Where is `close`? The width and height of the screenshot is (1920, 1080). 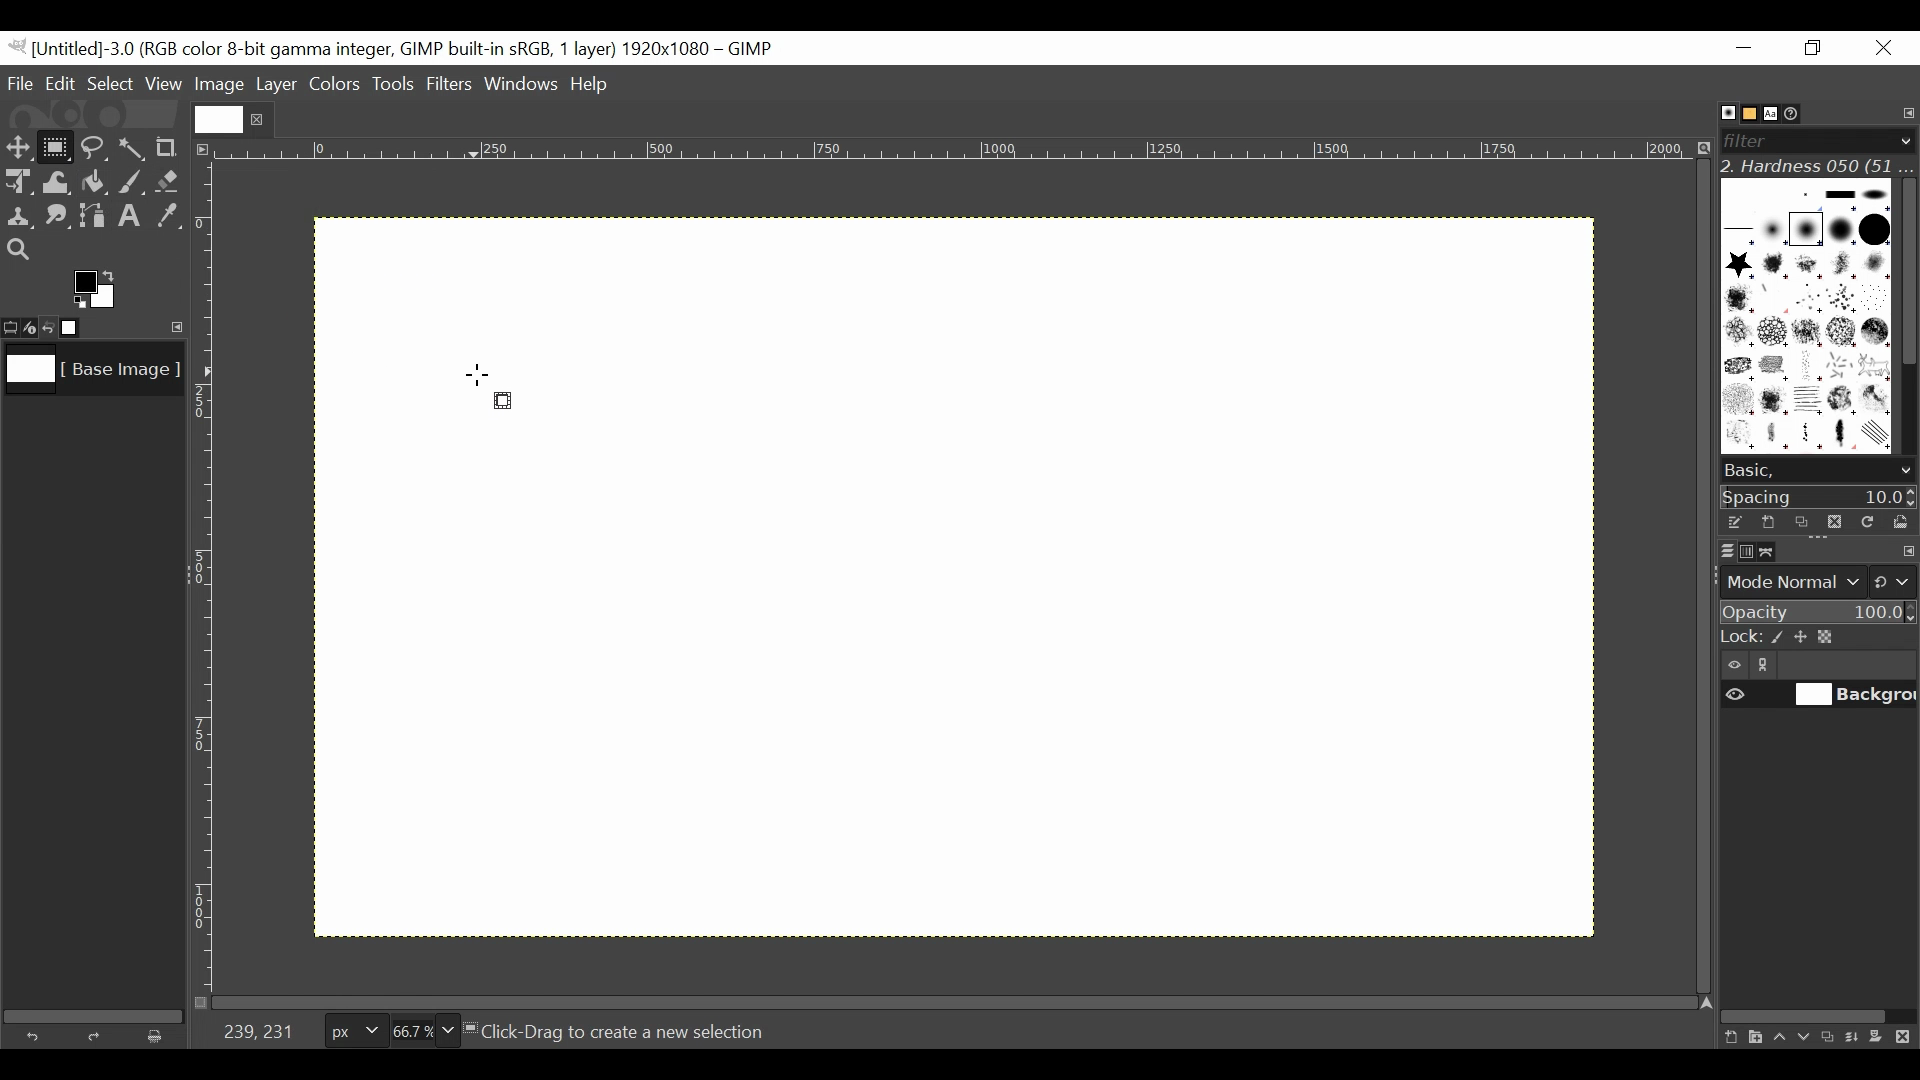
close is located at coordinates (260, 119).